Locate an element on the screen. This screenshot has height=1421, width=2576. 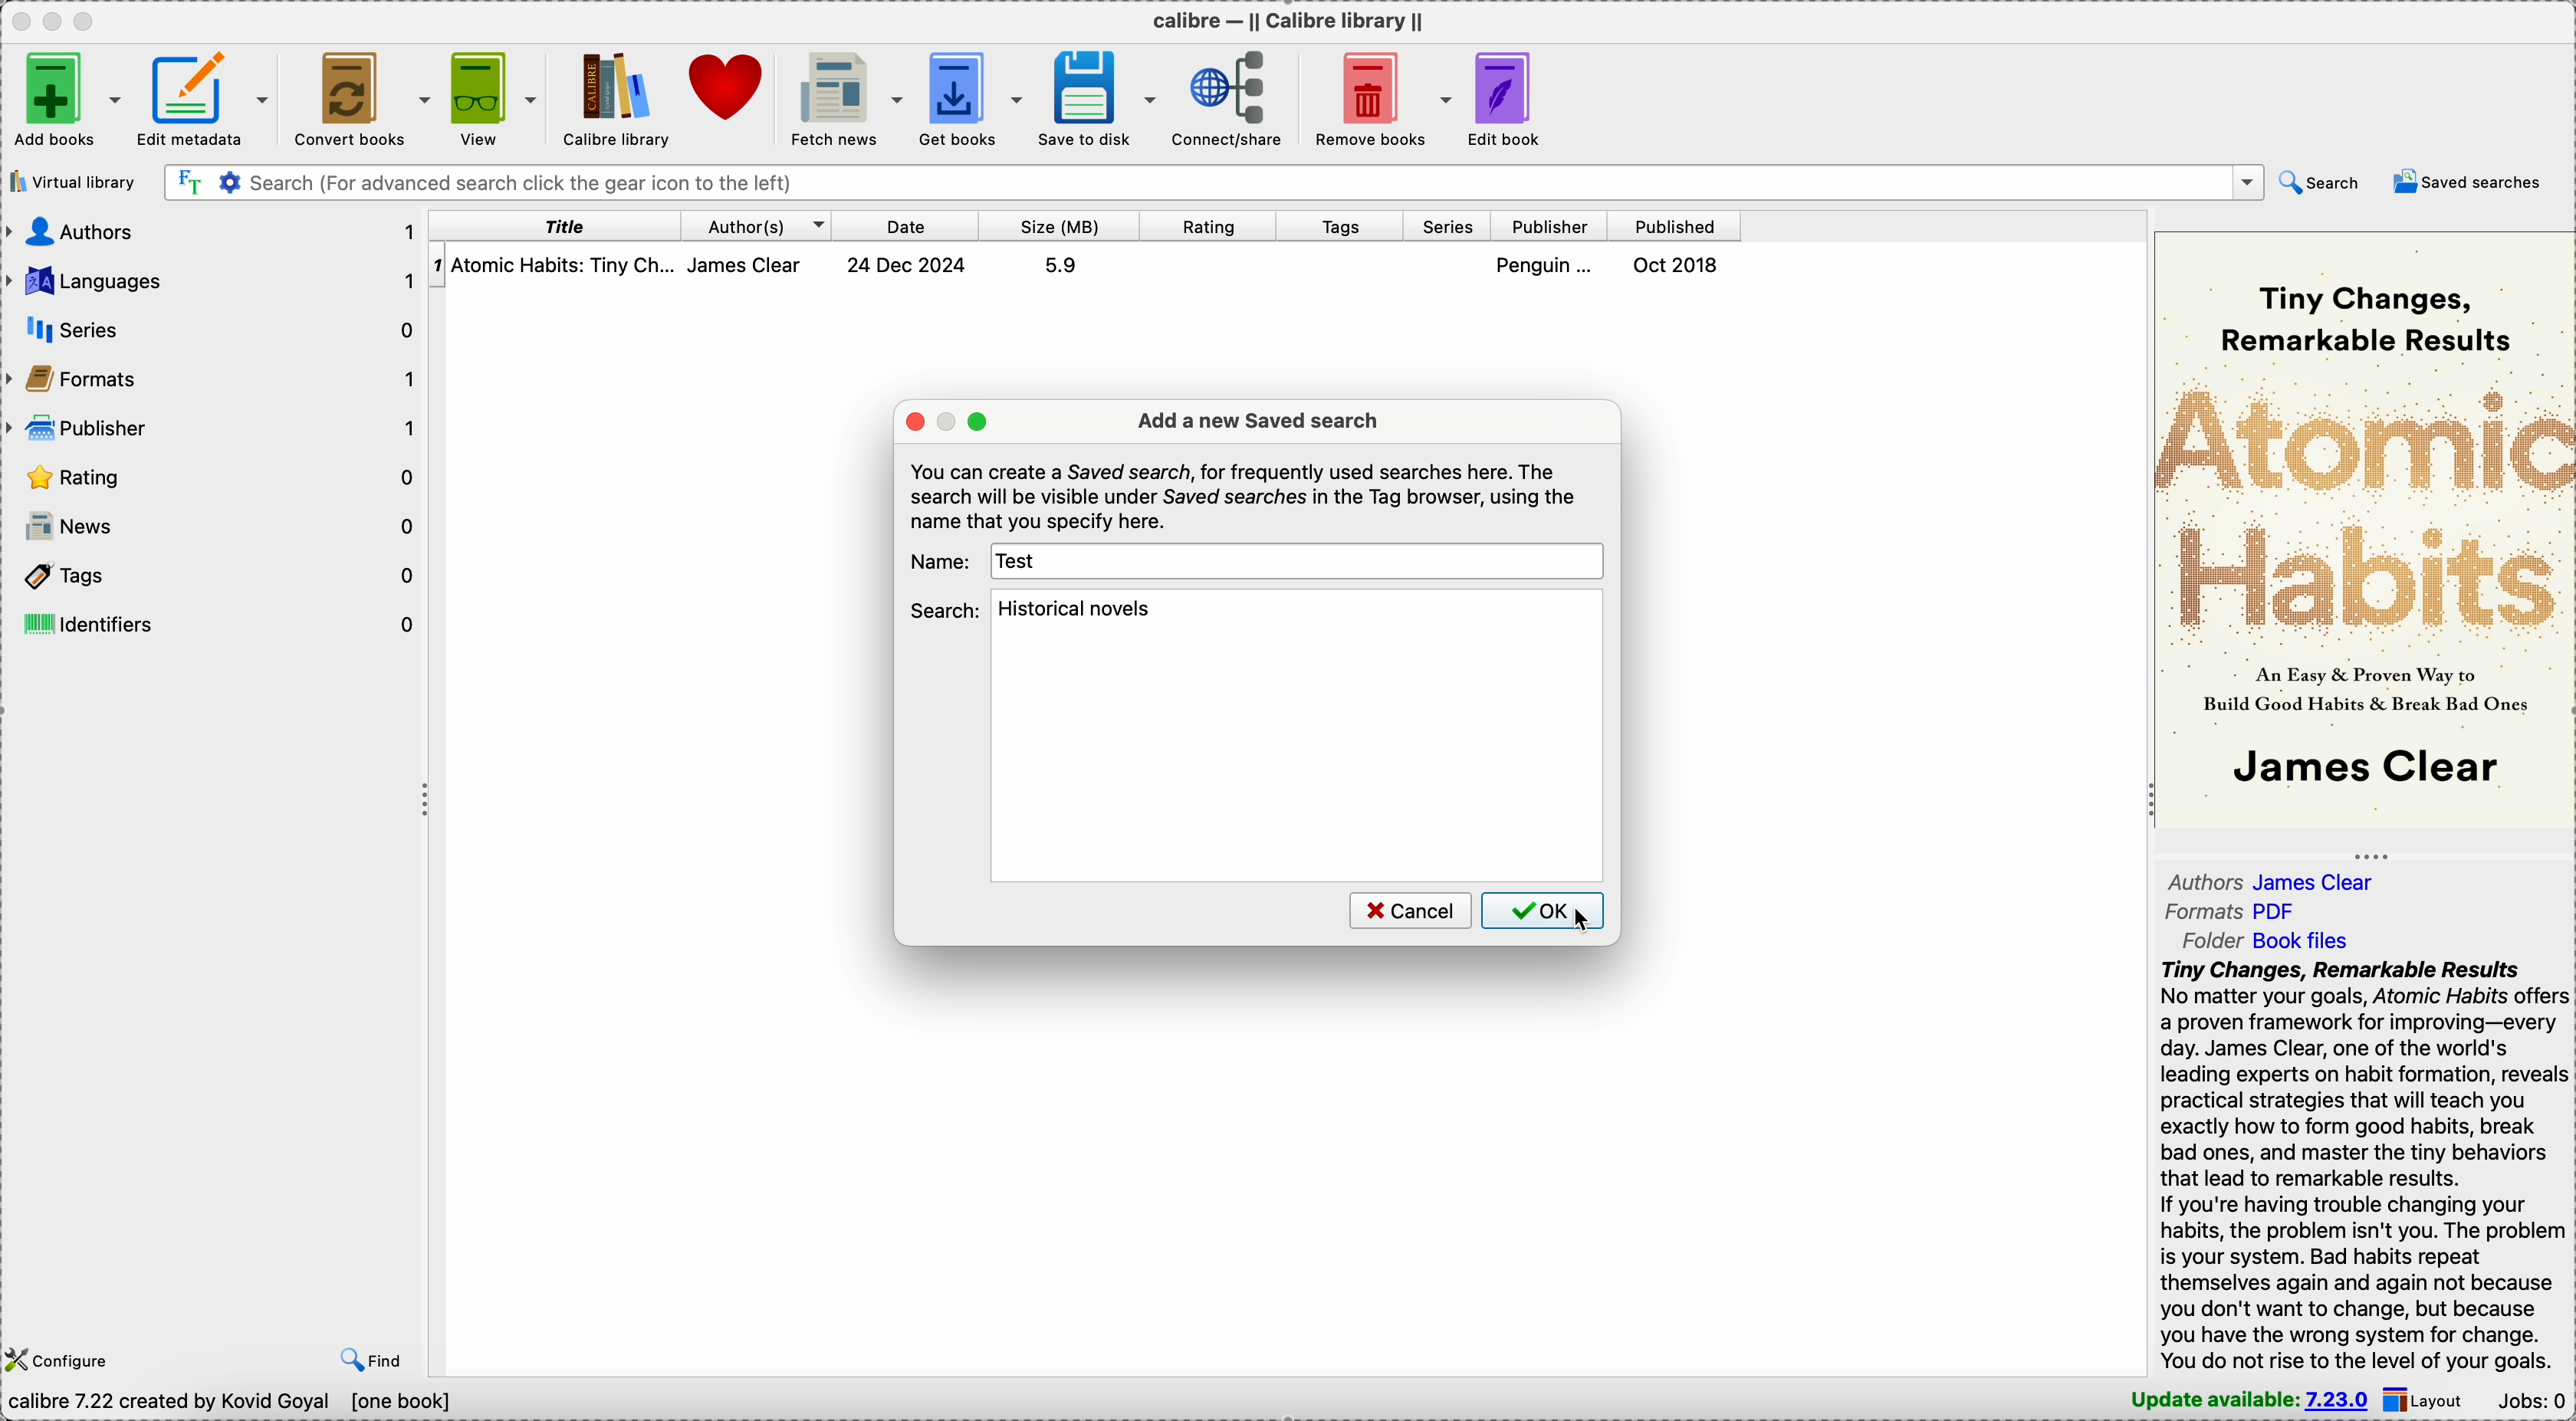
series is located at coordinates (222, 329).